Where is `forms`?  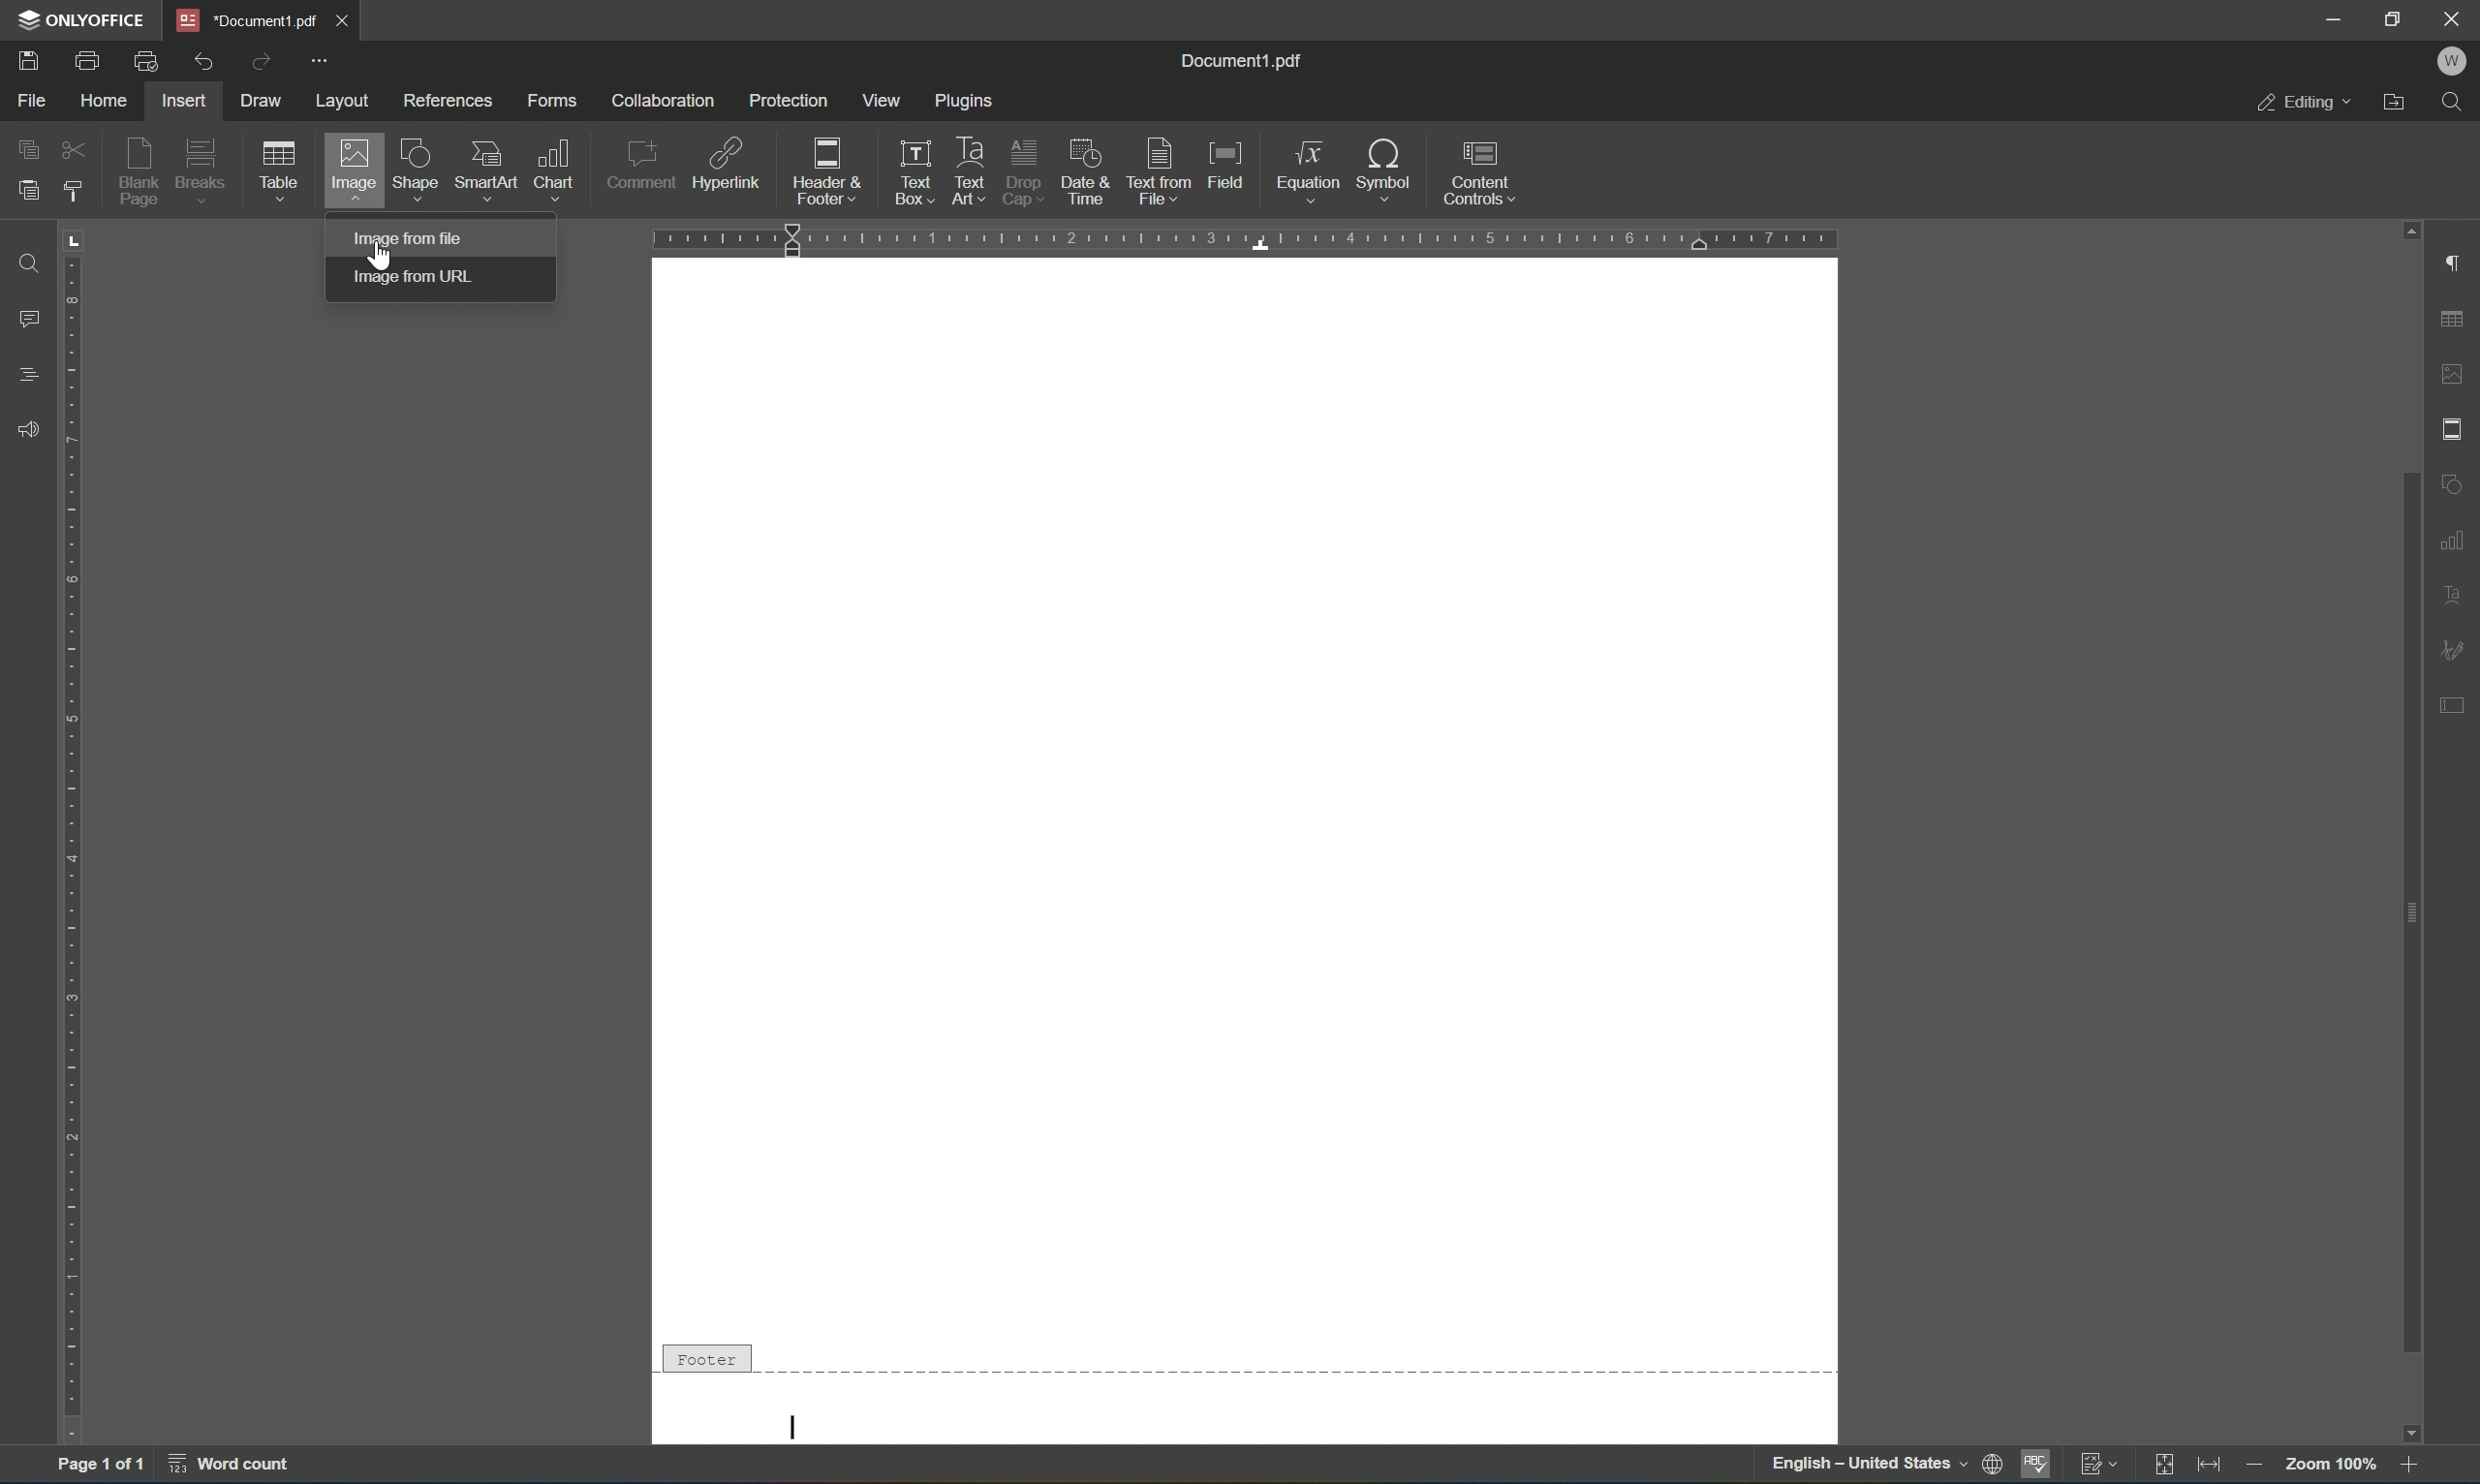
forms is located at coordinates (552, 99).